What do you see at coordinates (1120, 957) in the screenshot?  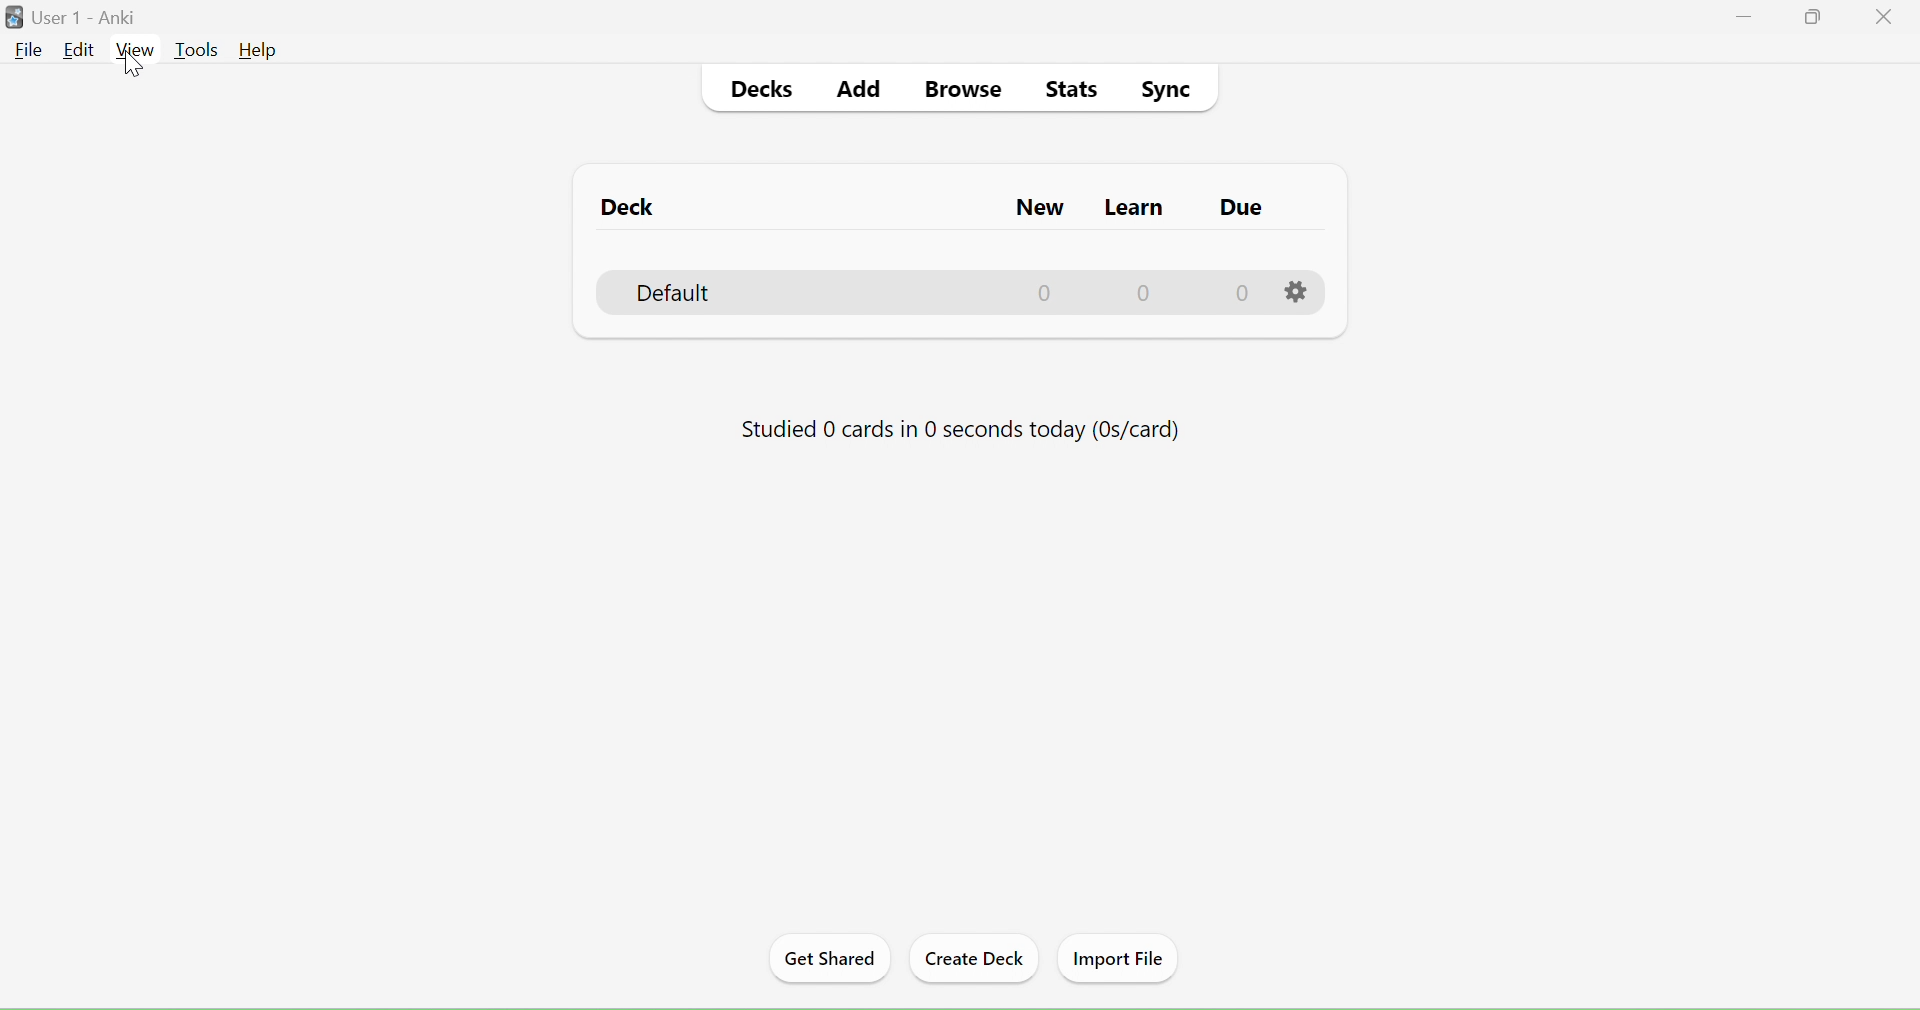 I see `import file` at bounding box center [1120, 957].